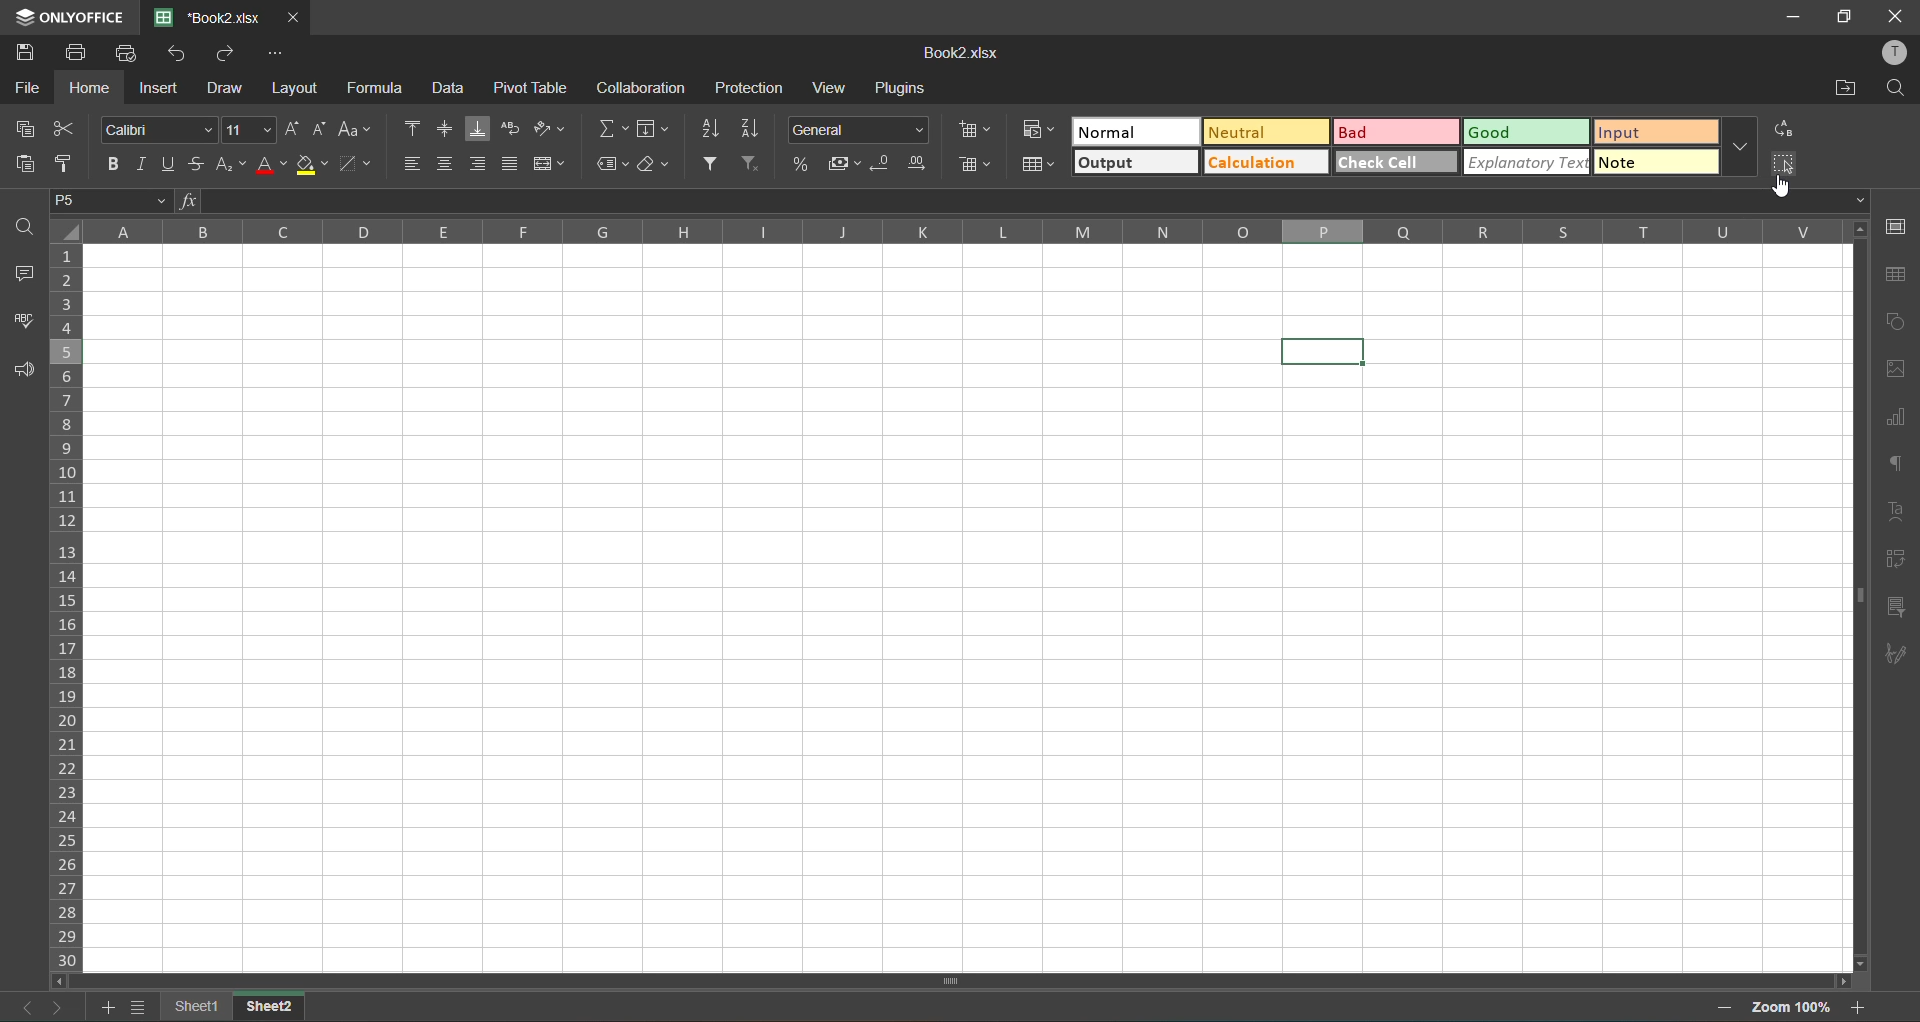 The height and width of the screenshot is (1022, 1920). I want to click on replace, so click(1783, 129).